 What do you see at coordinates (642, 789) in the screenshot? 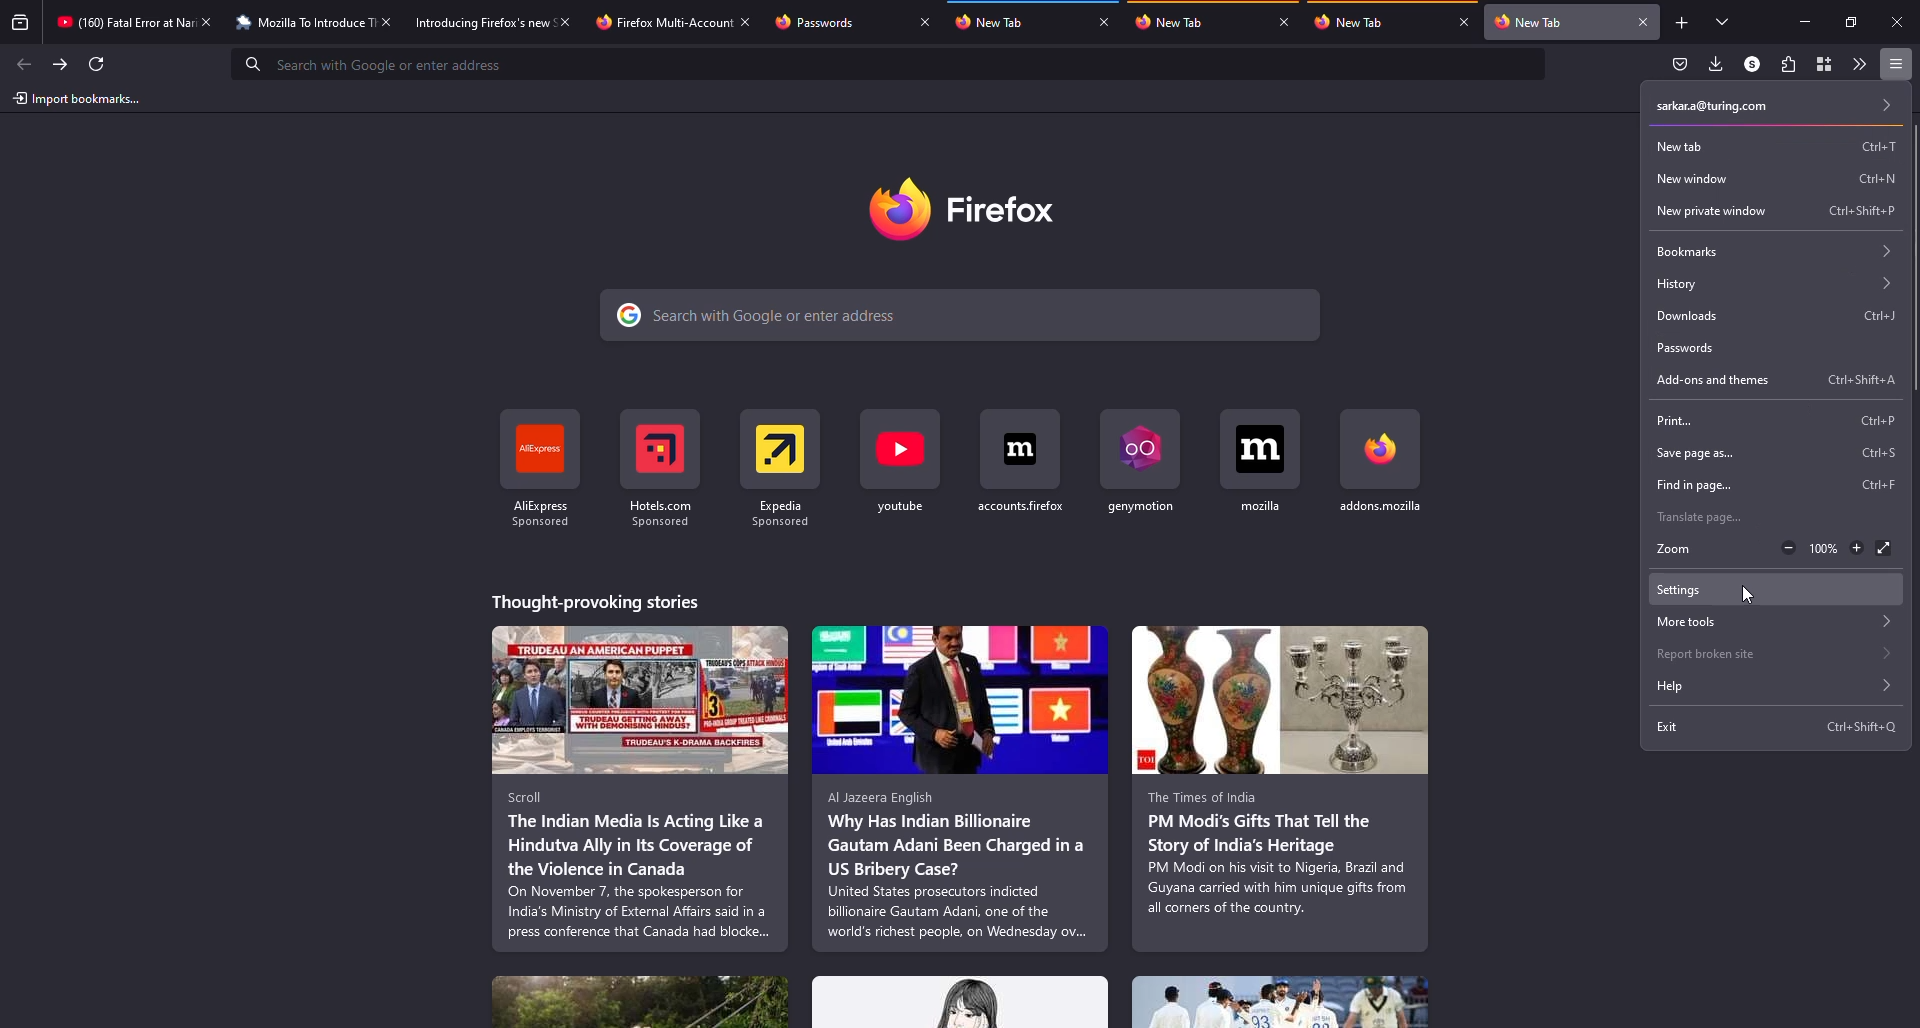
I see `stories` at bounding box center [642, 789].